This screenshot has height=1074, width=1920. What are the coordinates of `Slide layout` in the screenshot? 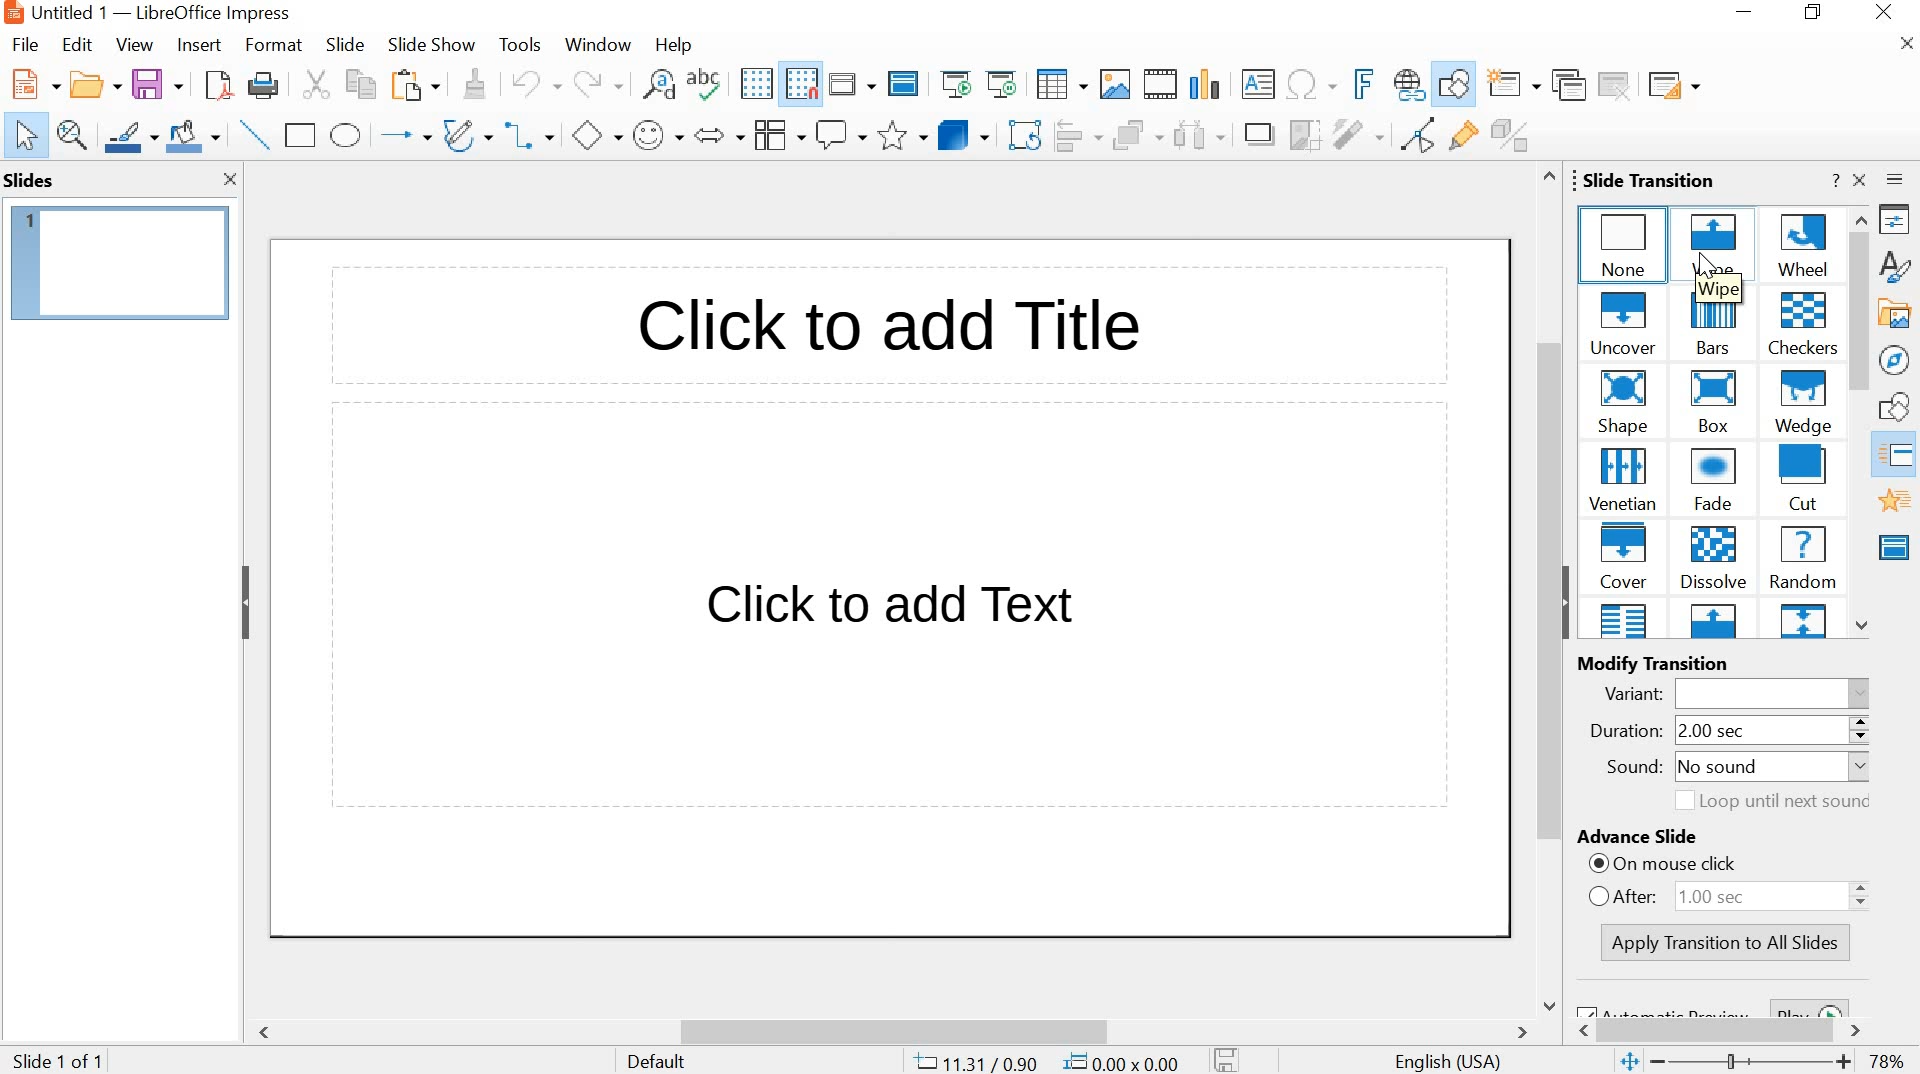 It's located at (1673, 81).